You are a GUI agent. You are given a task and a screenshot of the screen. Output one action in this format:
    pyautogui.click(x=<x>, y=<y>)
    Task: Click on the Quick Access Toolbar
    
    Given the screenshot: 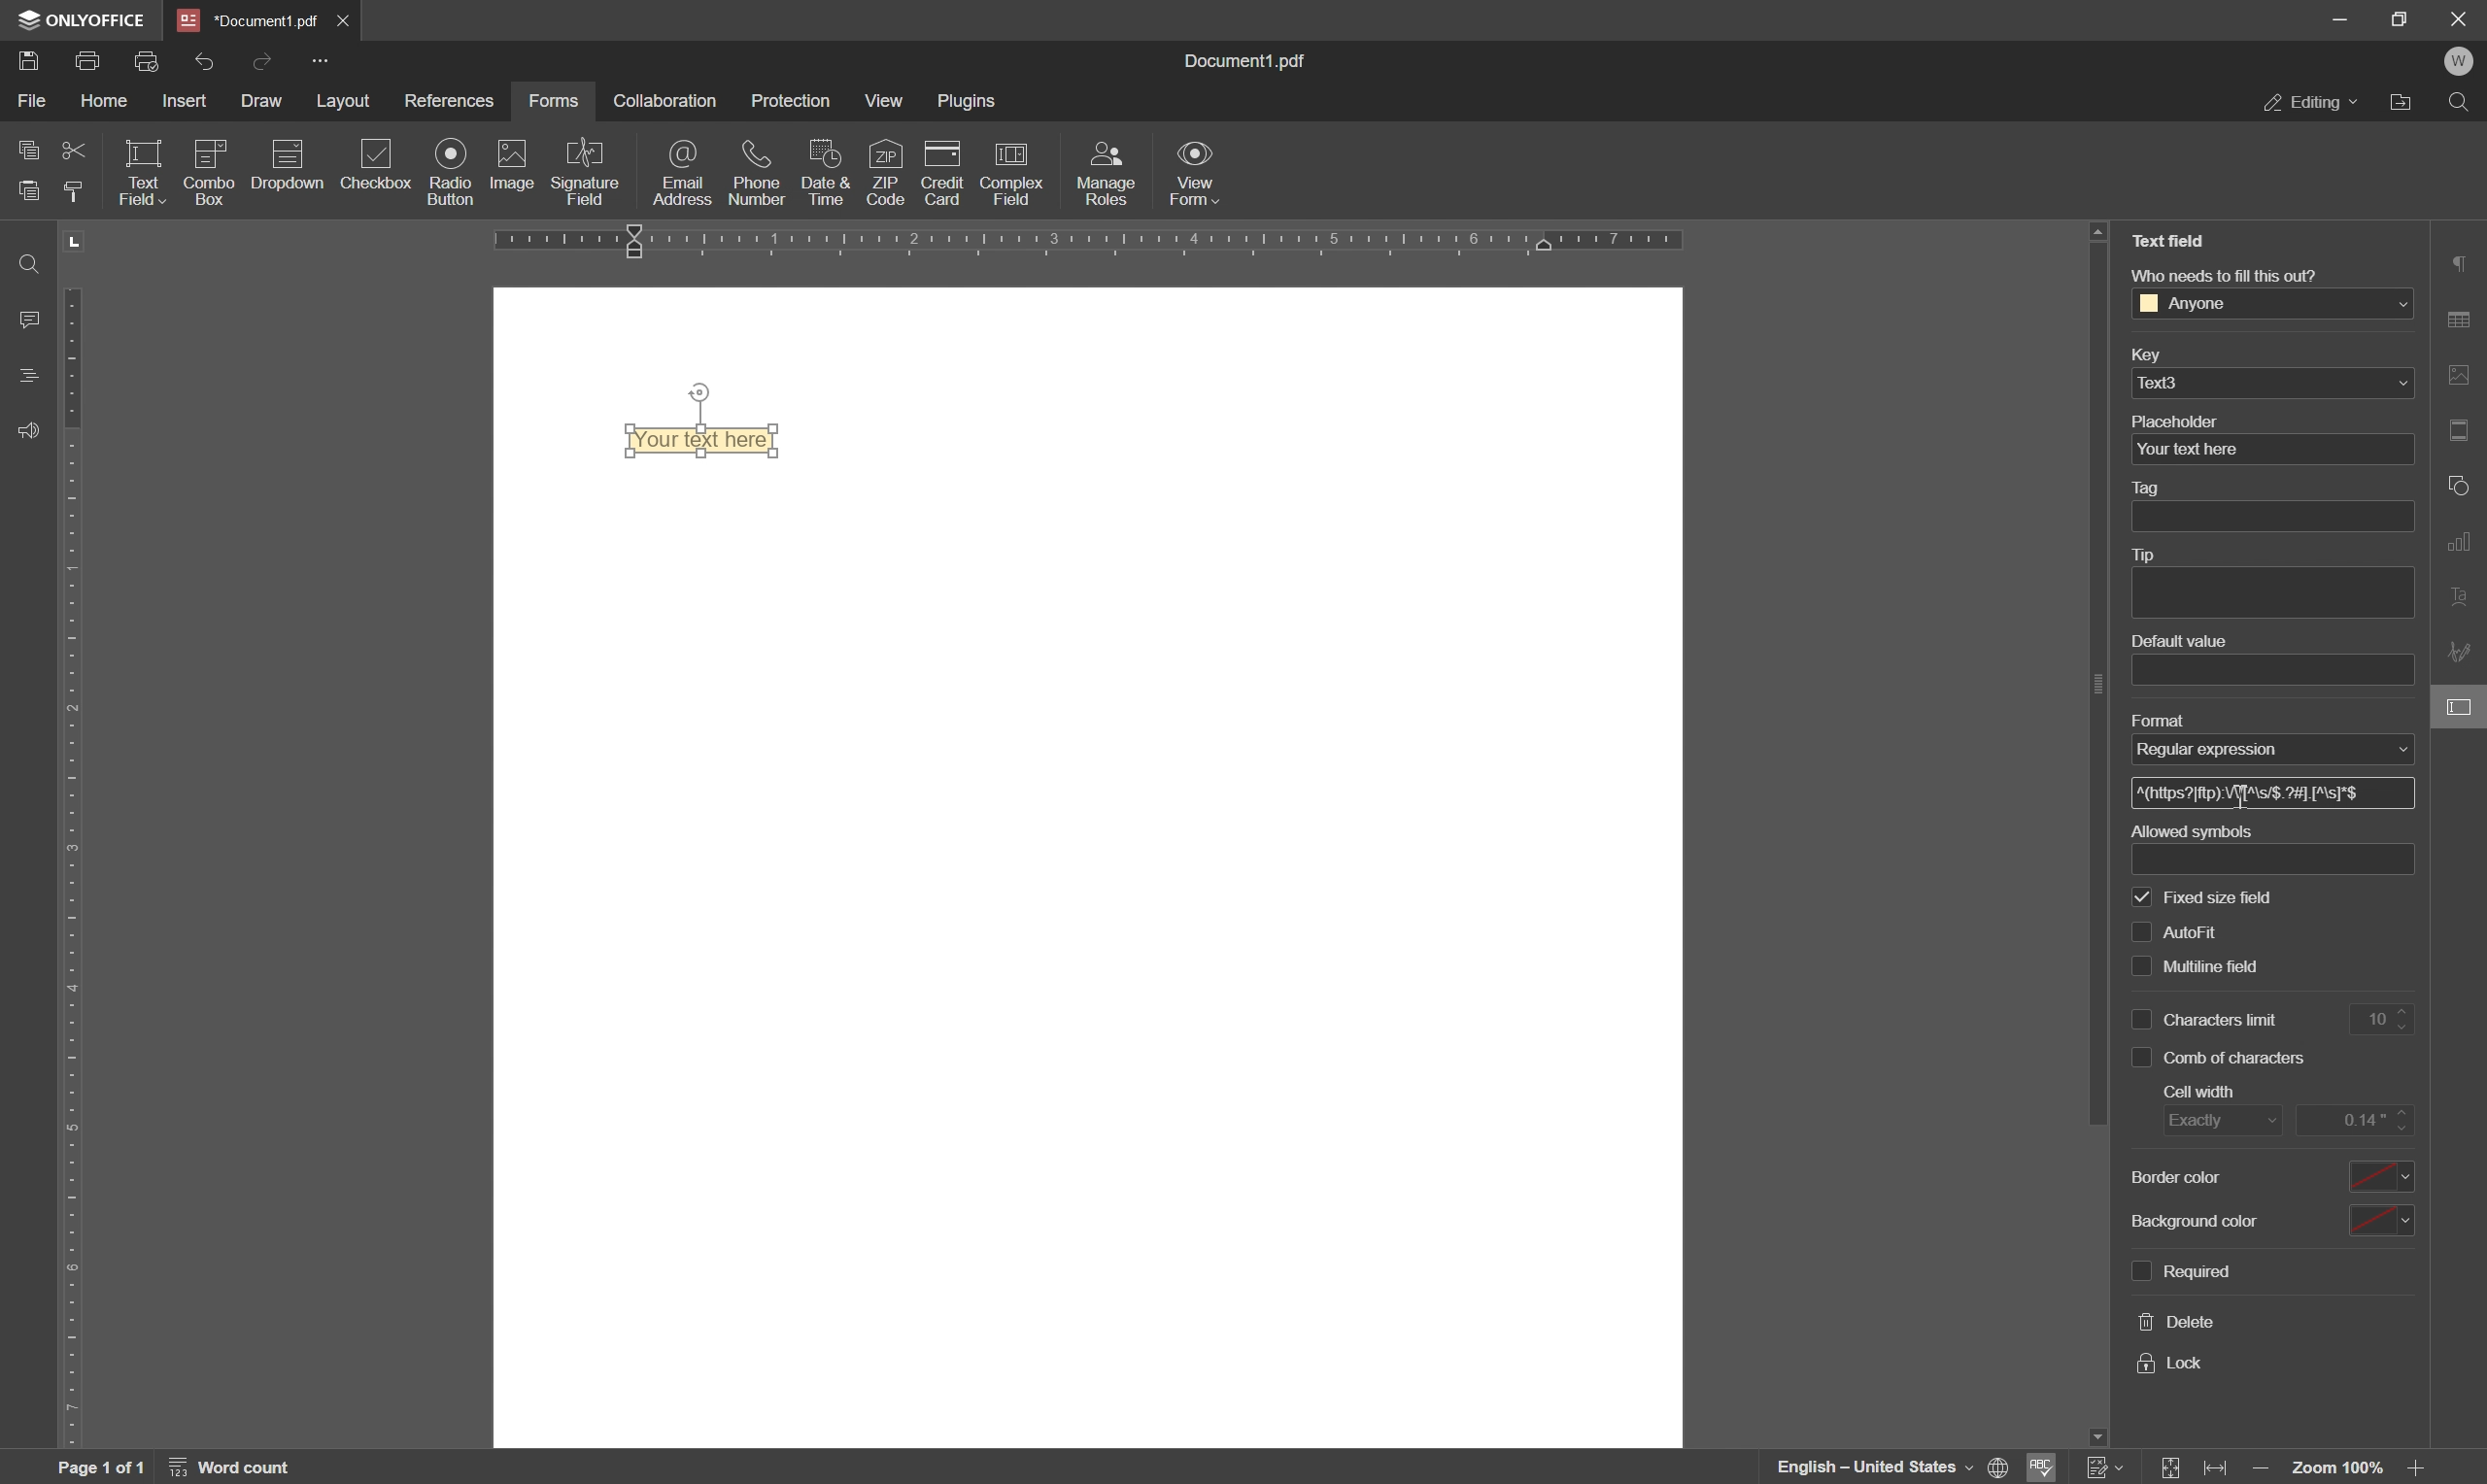 What is the action you would take?
    pyautogui.click(x=320, y=60)
    